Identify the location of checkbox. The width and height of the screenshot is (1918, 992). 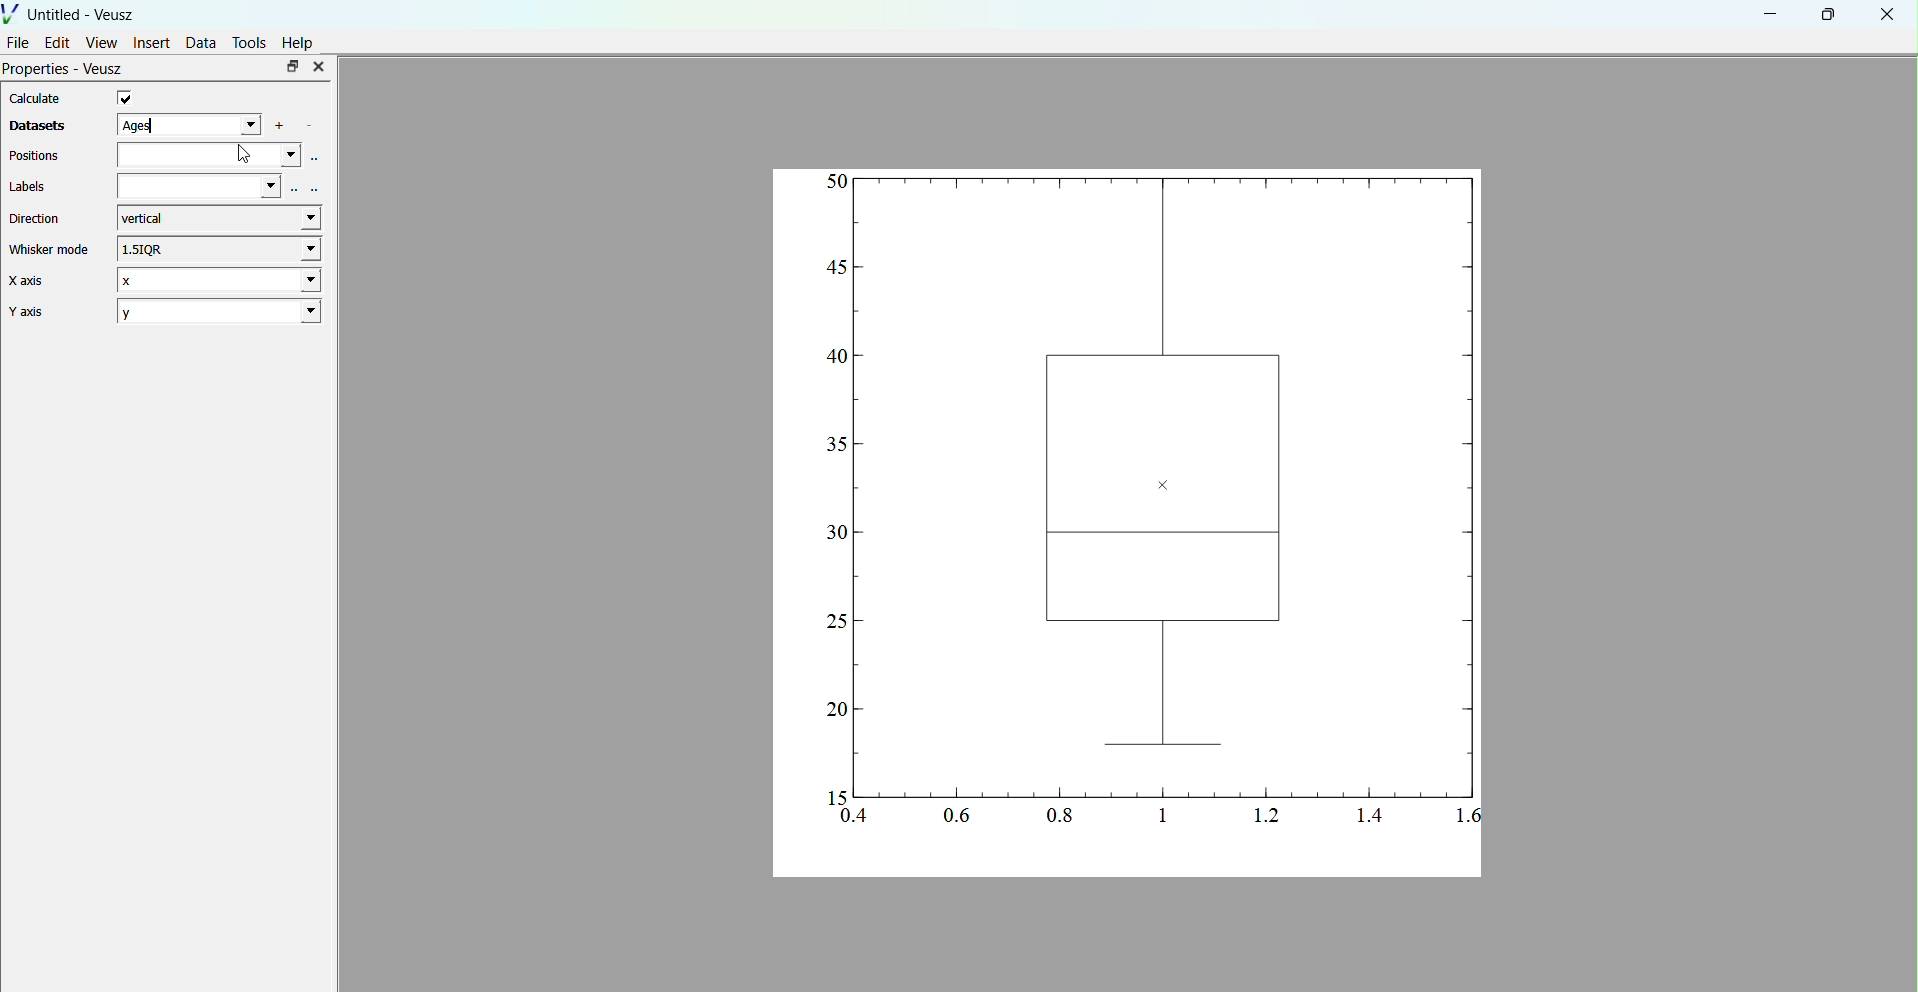
(132, 98).